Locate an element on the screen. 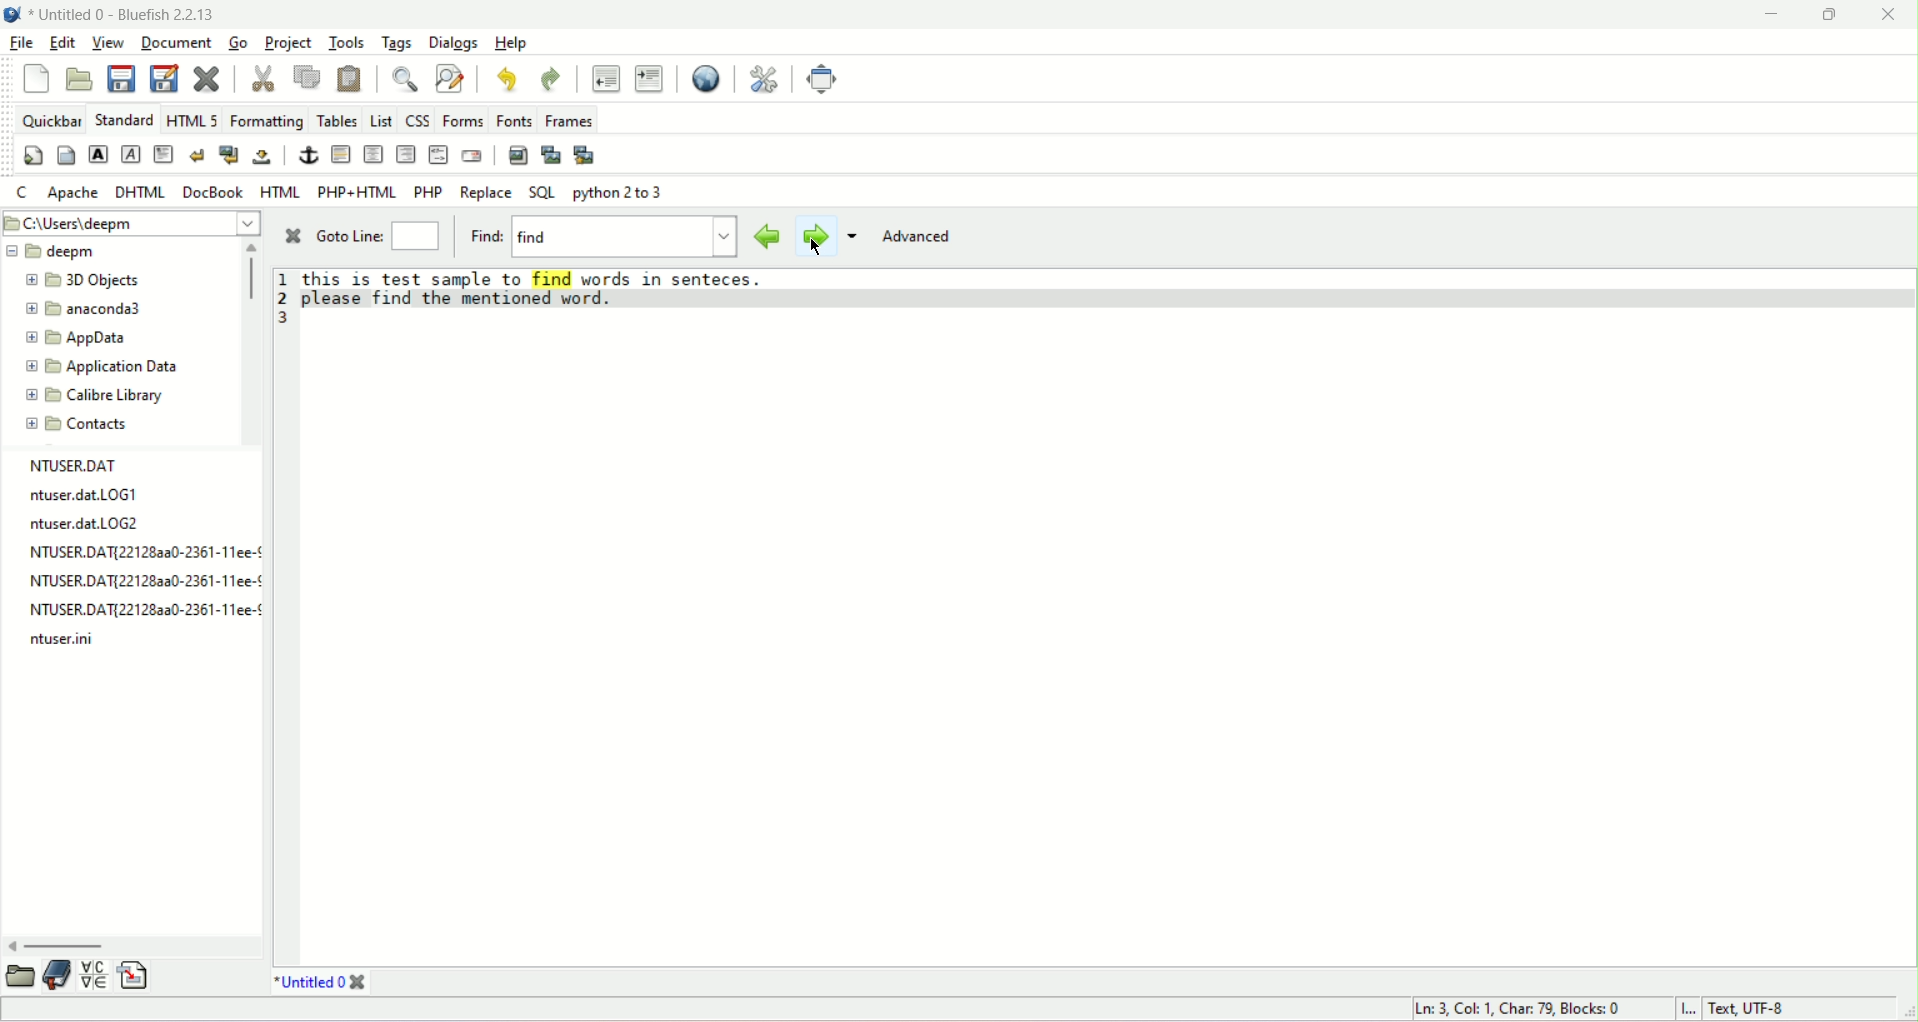 The height and width of the screenshot is (1022, 1918). break is located at coordinates (198, 154).